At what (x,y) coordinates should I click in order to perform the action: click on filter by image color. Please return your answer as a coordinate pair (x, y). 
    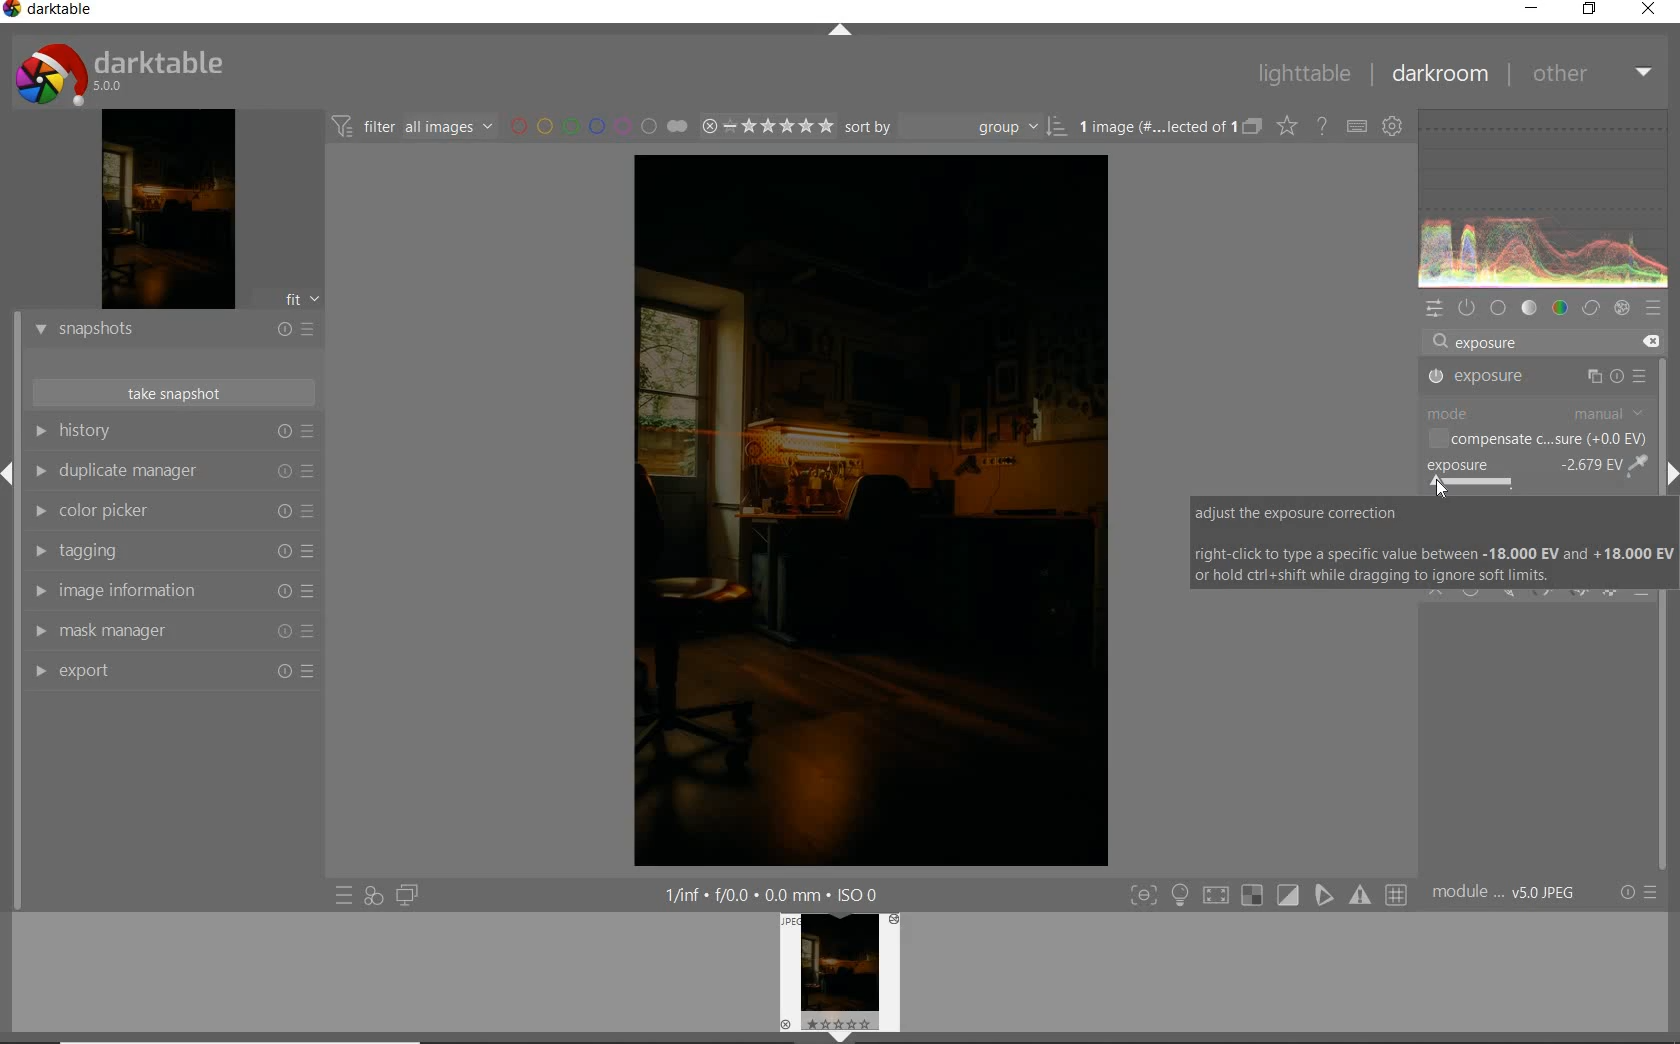
    Looking at the image, I should click on (598, 128).